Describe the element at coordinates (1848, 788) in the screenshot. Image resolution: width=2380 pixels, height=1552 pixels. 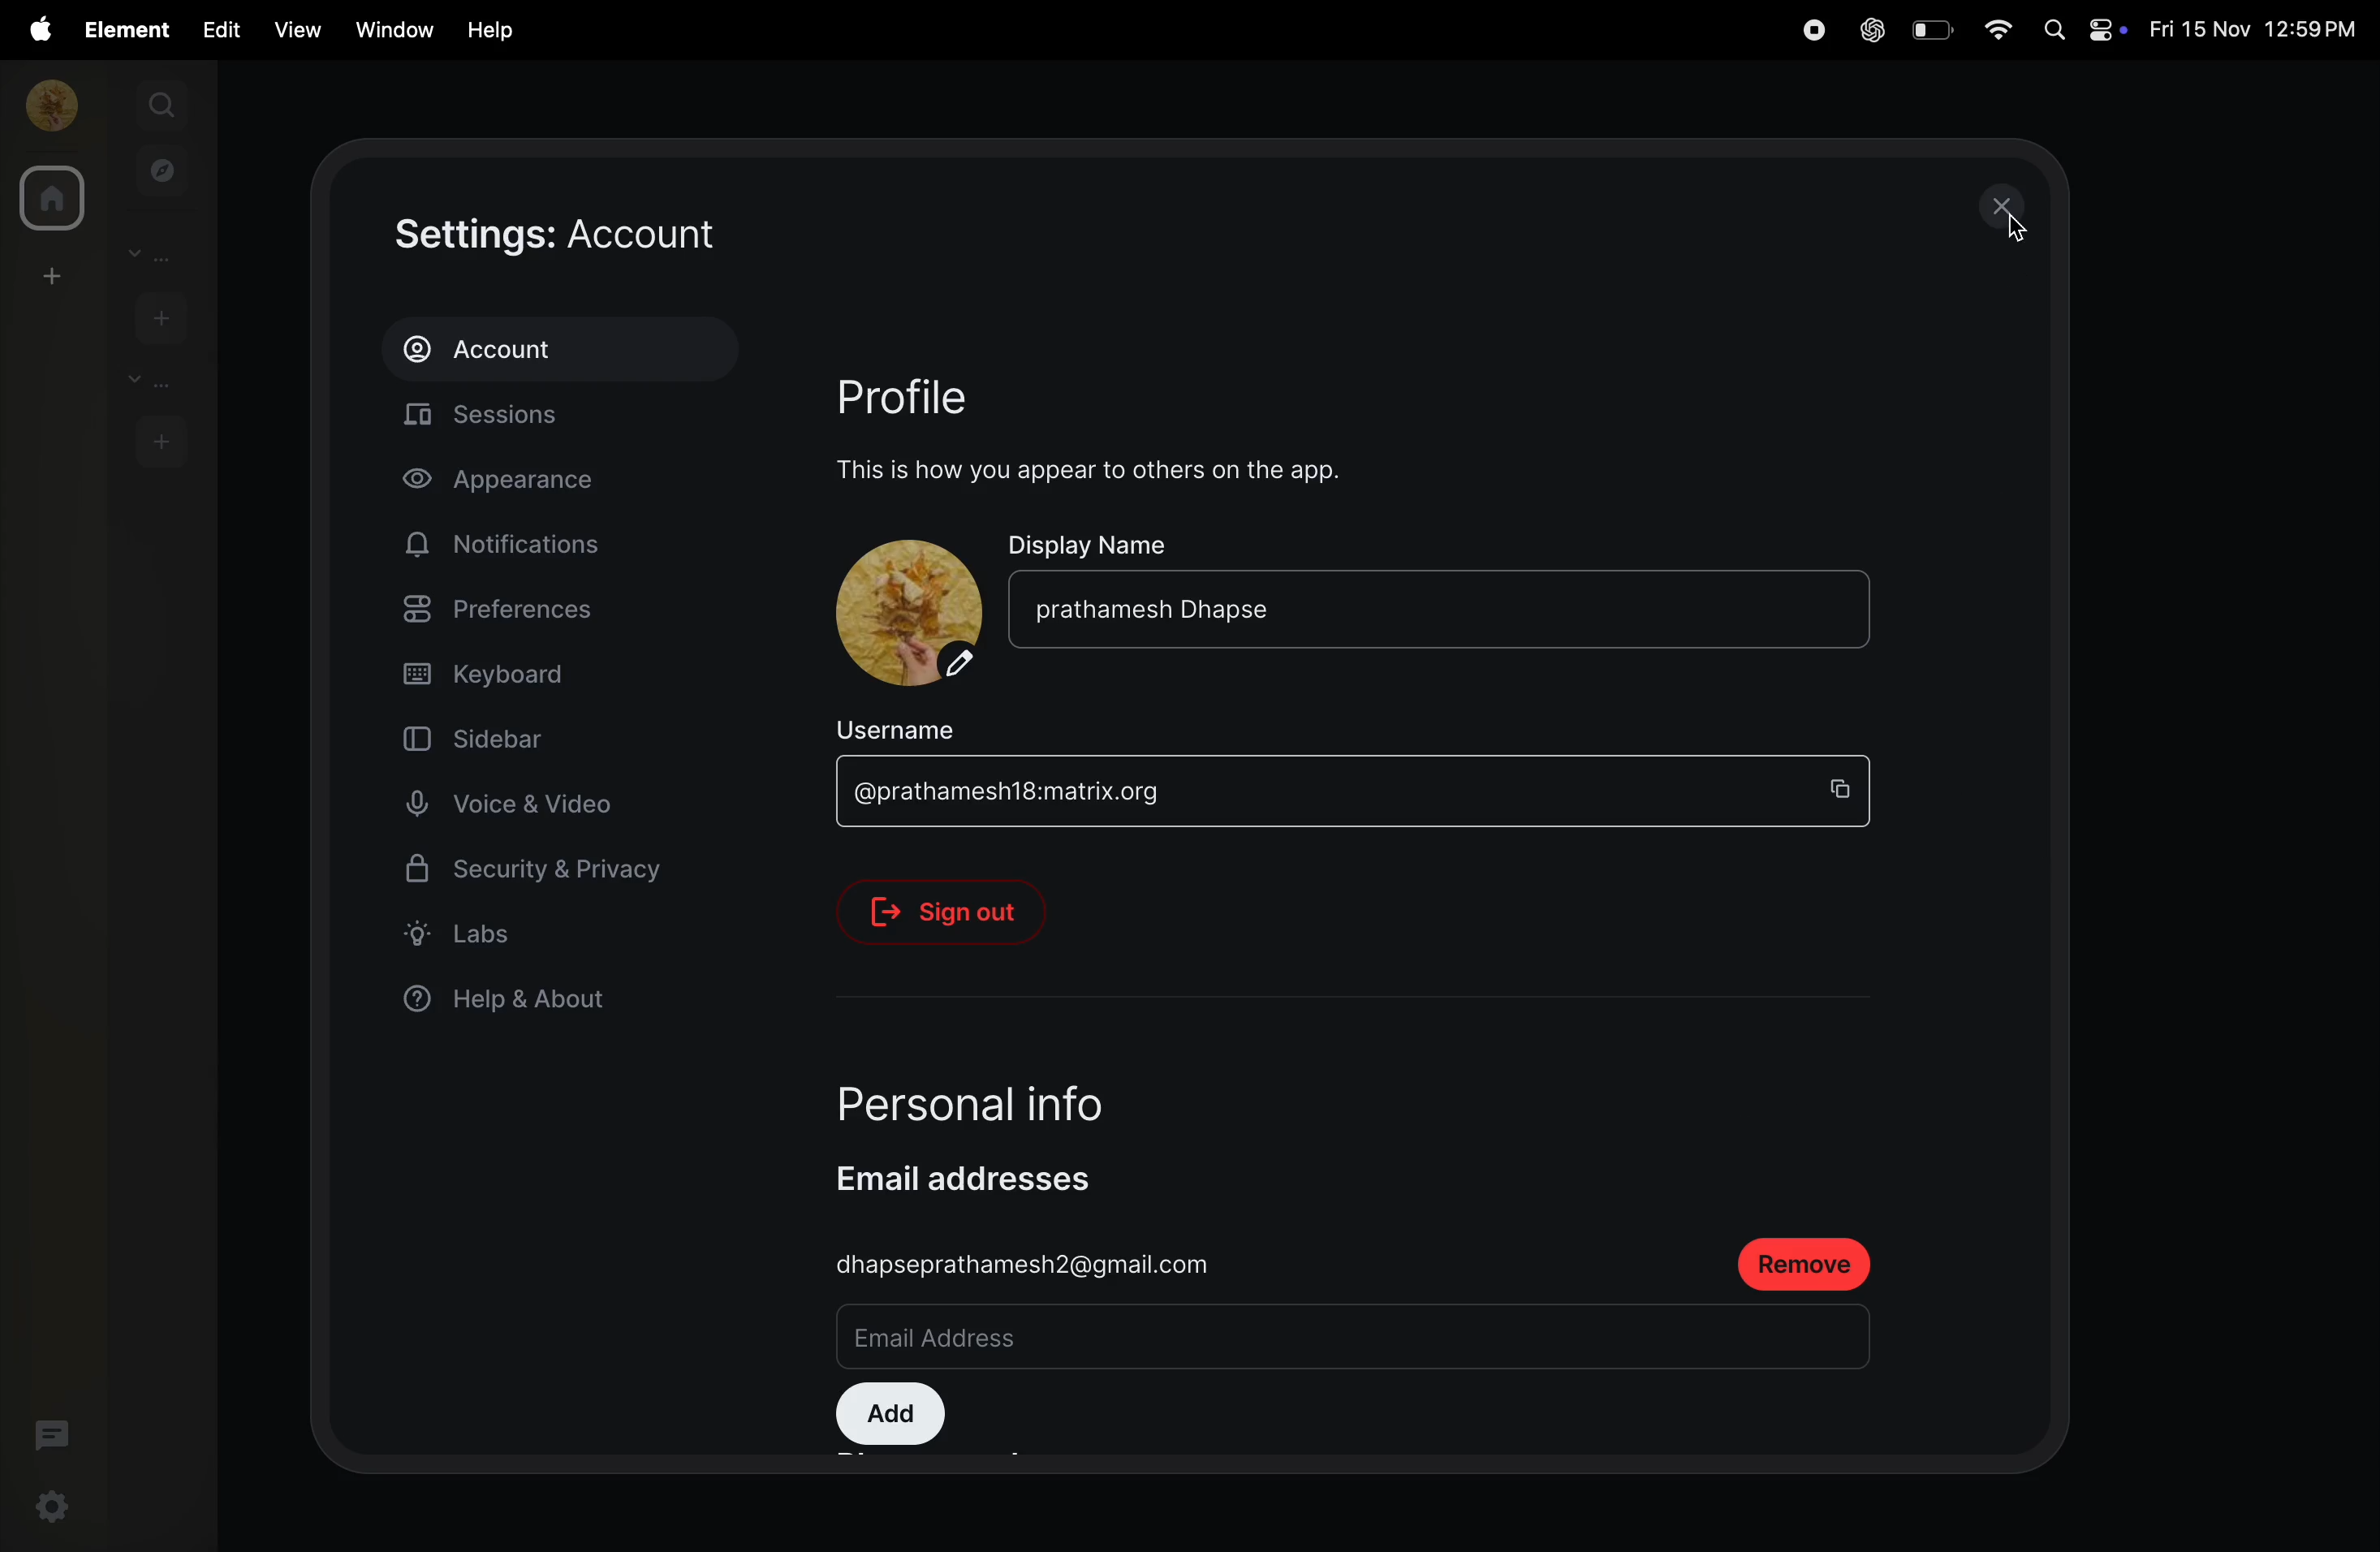
I see `copy` at that location.